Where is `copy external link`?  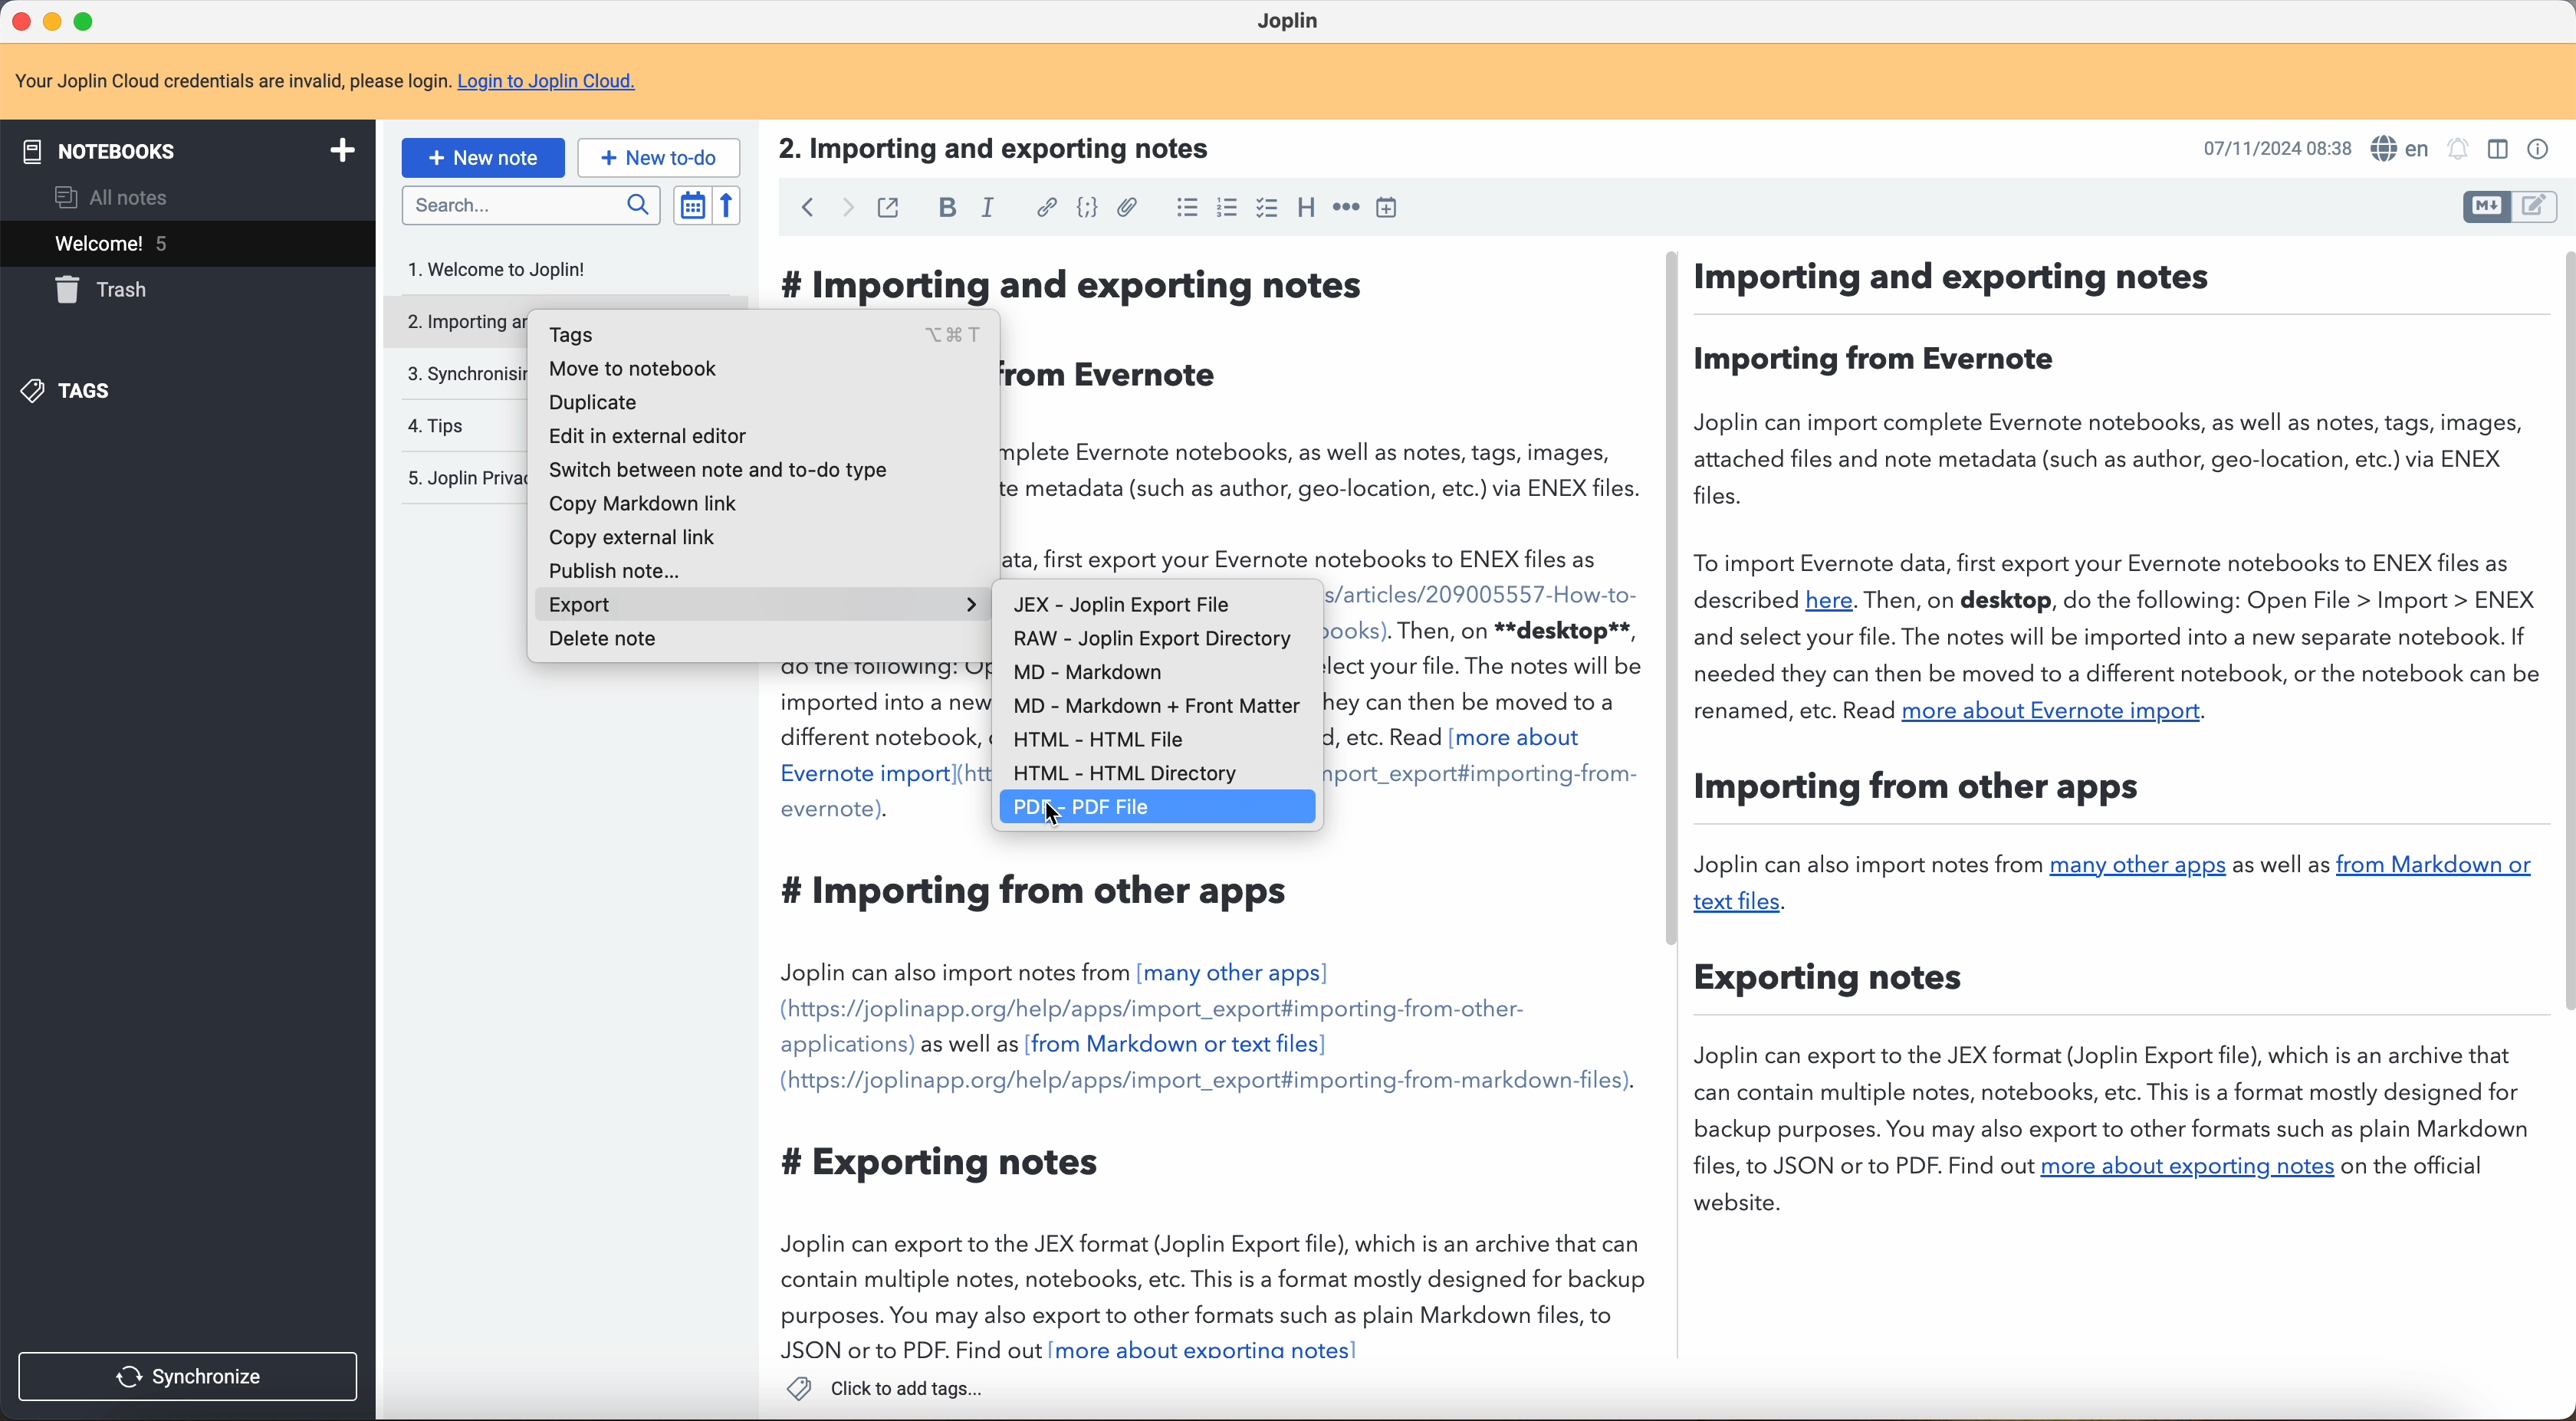
copy external link is located at coordinates (631, 536).